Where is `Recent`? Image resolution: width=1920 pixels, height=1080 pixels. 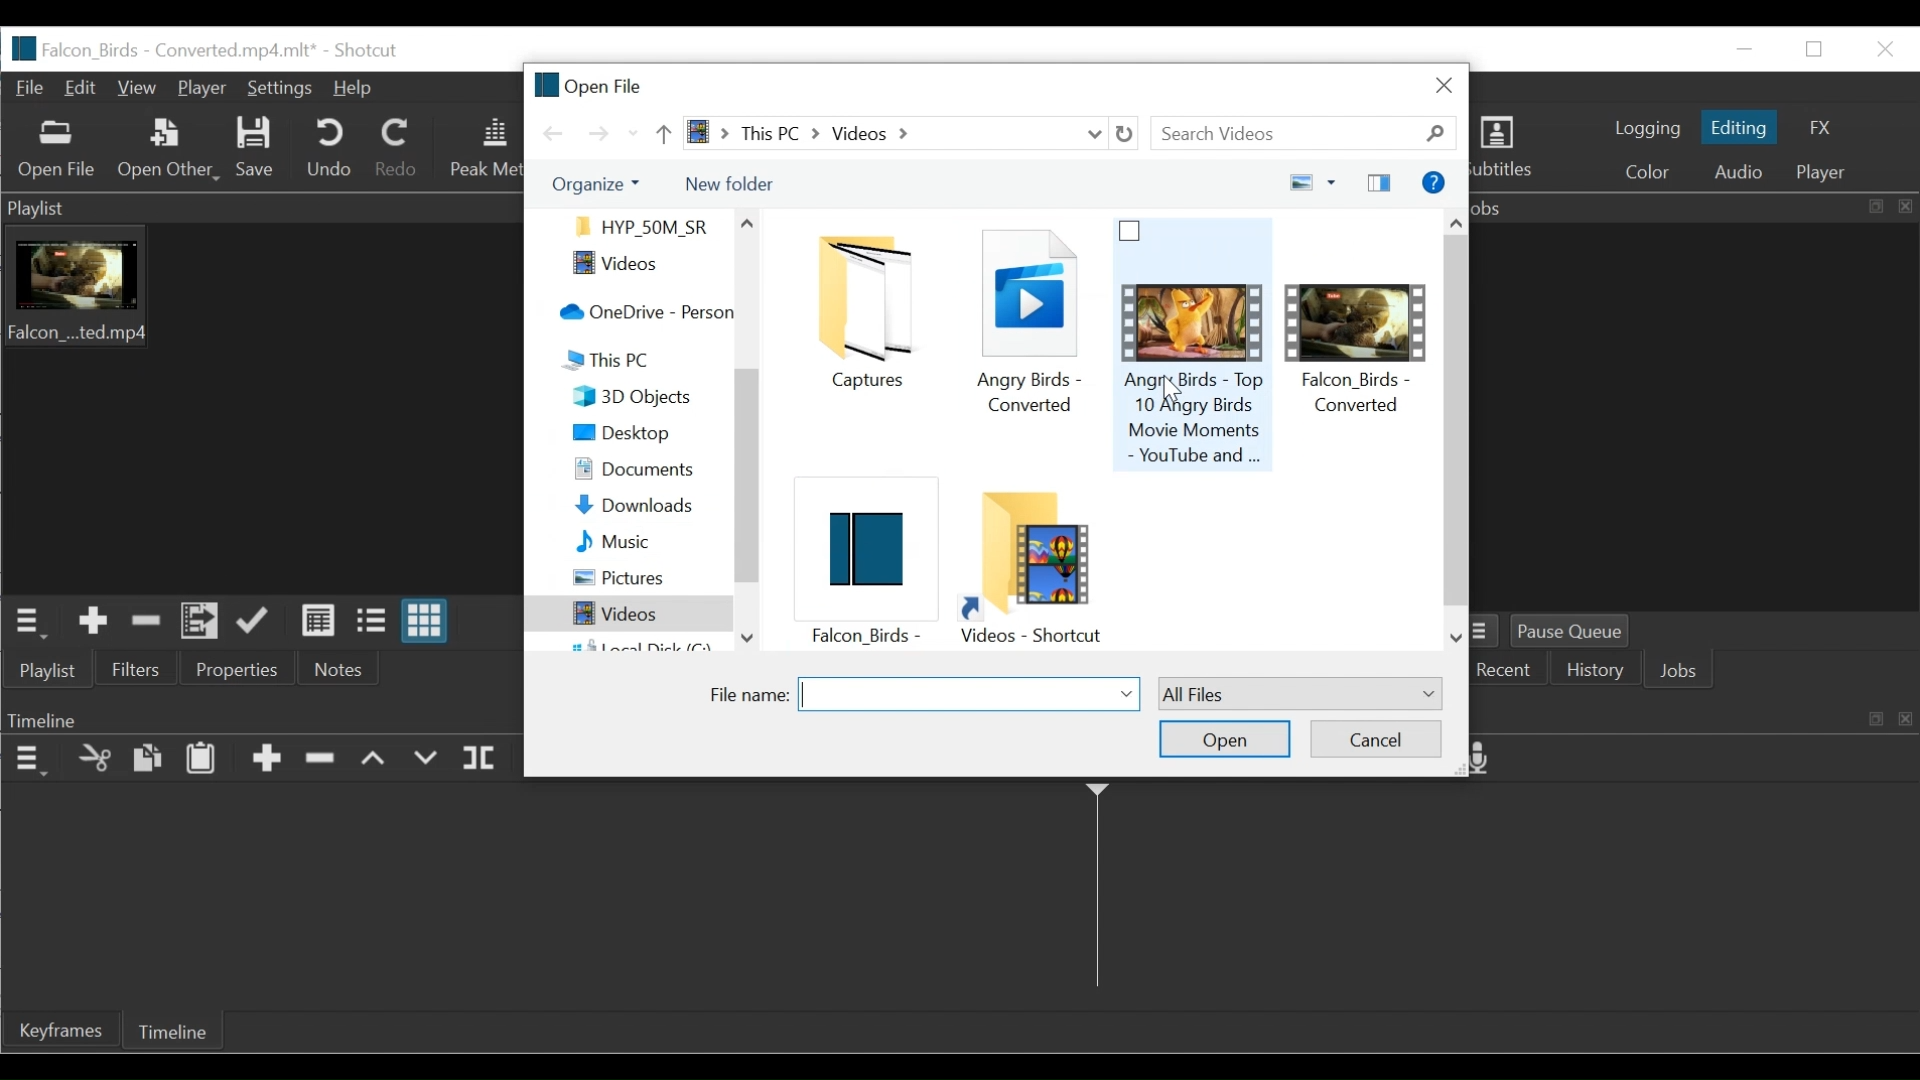 Recent is located at coordinates (633, 134).